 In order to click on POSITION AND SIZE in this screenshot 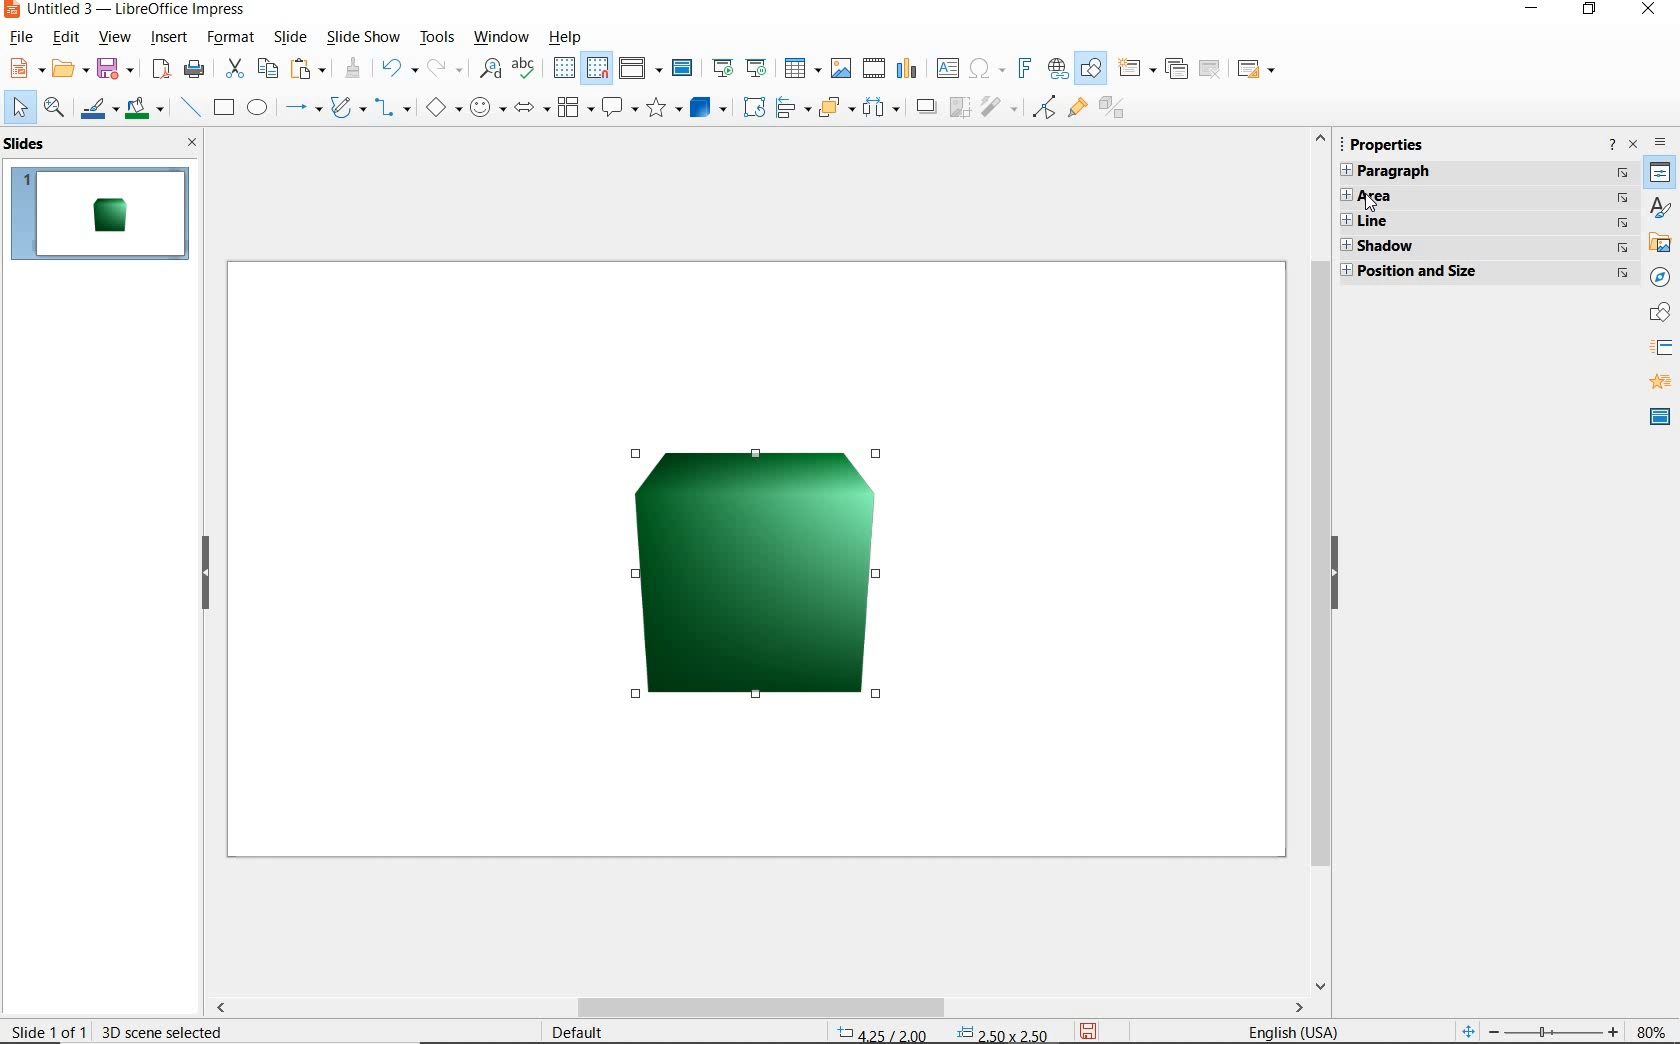, I will do `click(945, 1031)`.